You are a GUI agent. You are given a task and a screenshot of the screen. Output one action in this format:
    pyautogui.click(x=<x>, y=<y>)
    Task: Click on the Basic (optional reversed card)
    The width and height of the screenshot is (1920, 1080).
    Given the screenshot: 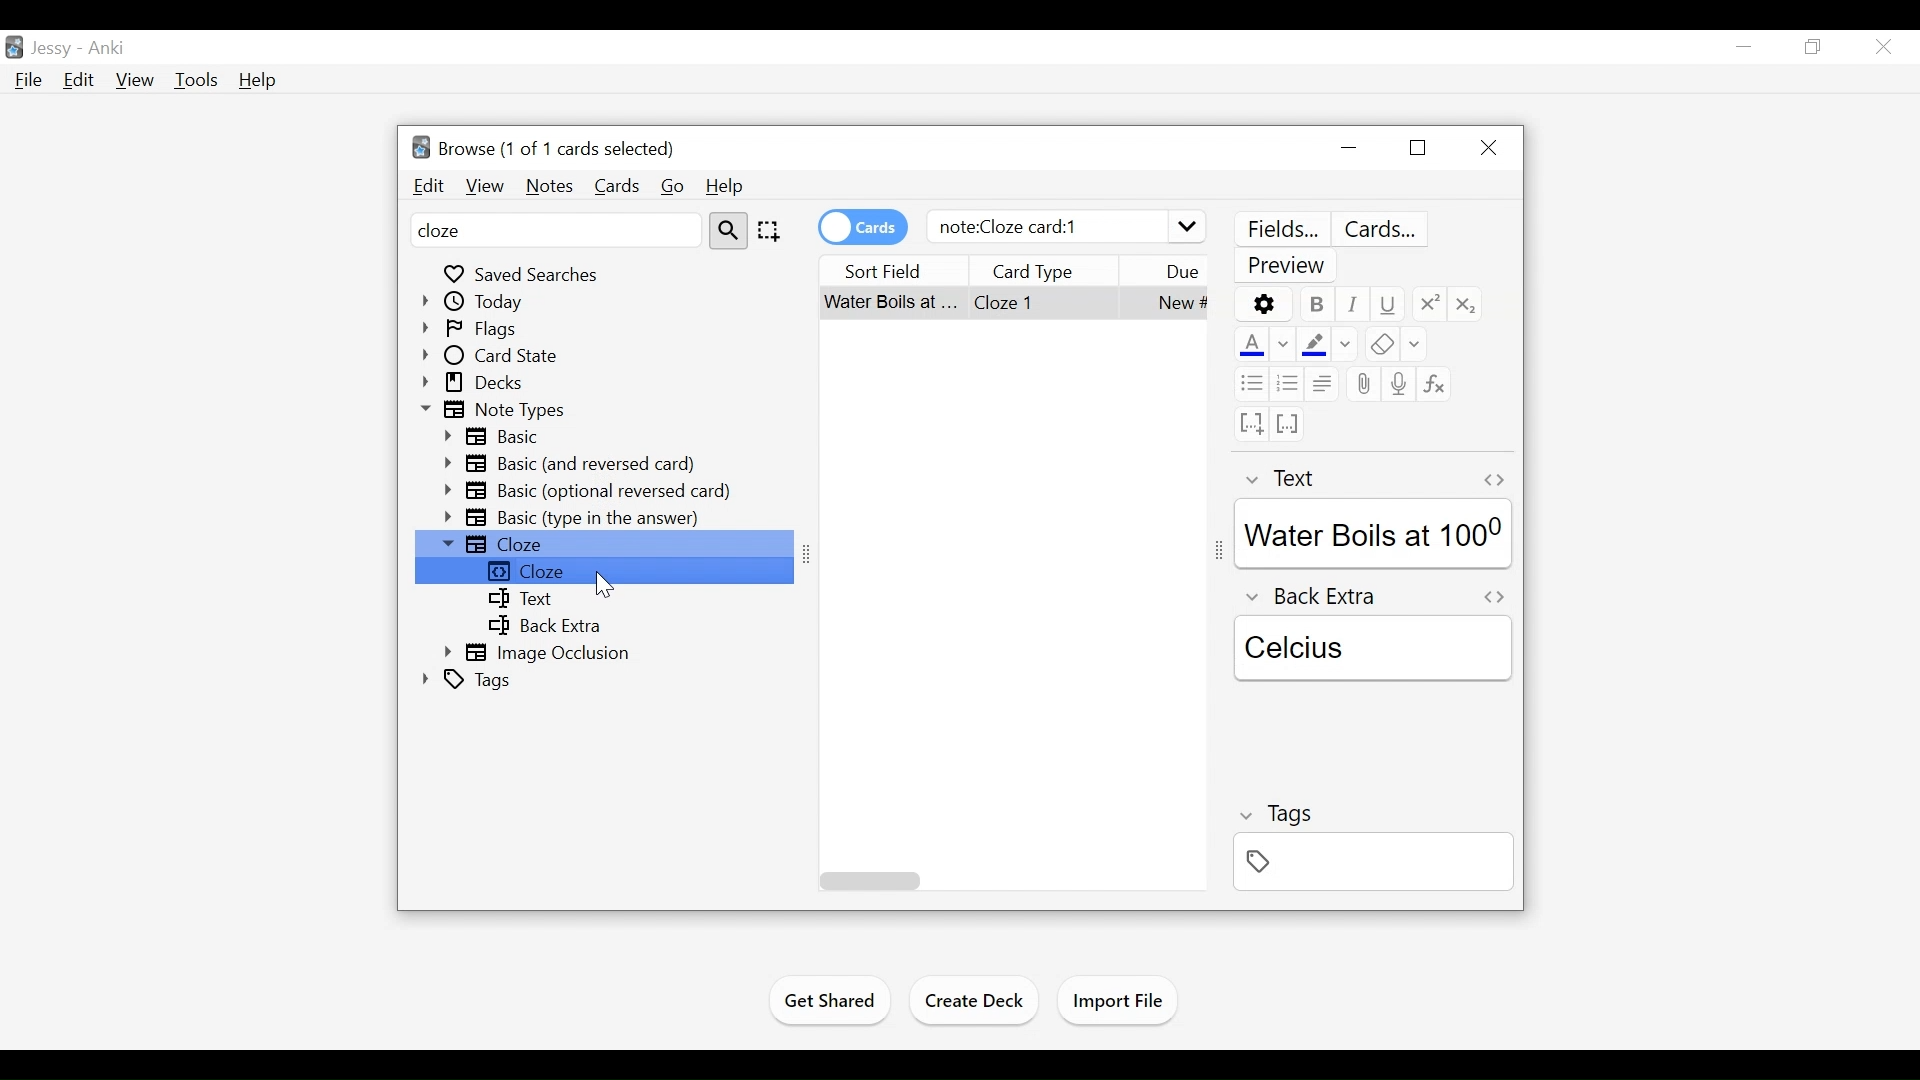 What is the action you would take?
    pyautogui.click(x=590, y=491)
    